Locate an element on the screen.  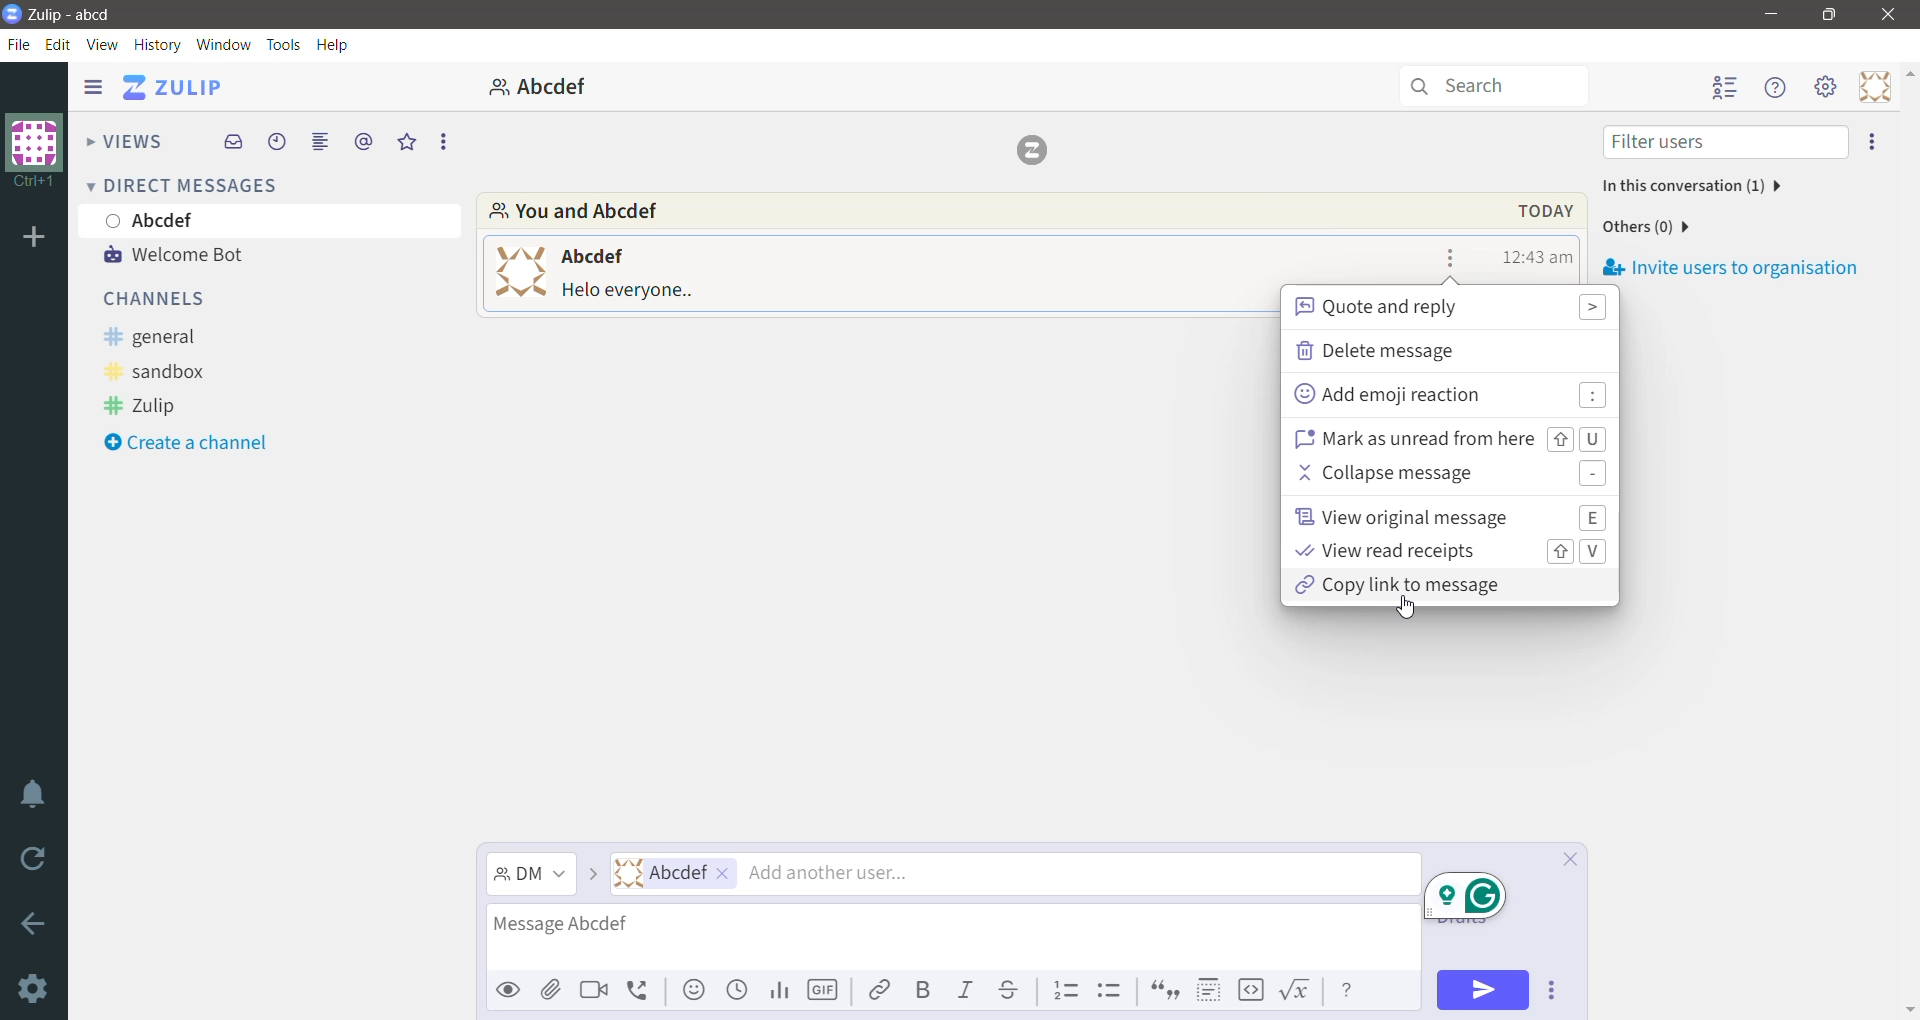
Restore Down is located at coordinates (1832, 15).